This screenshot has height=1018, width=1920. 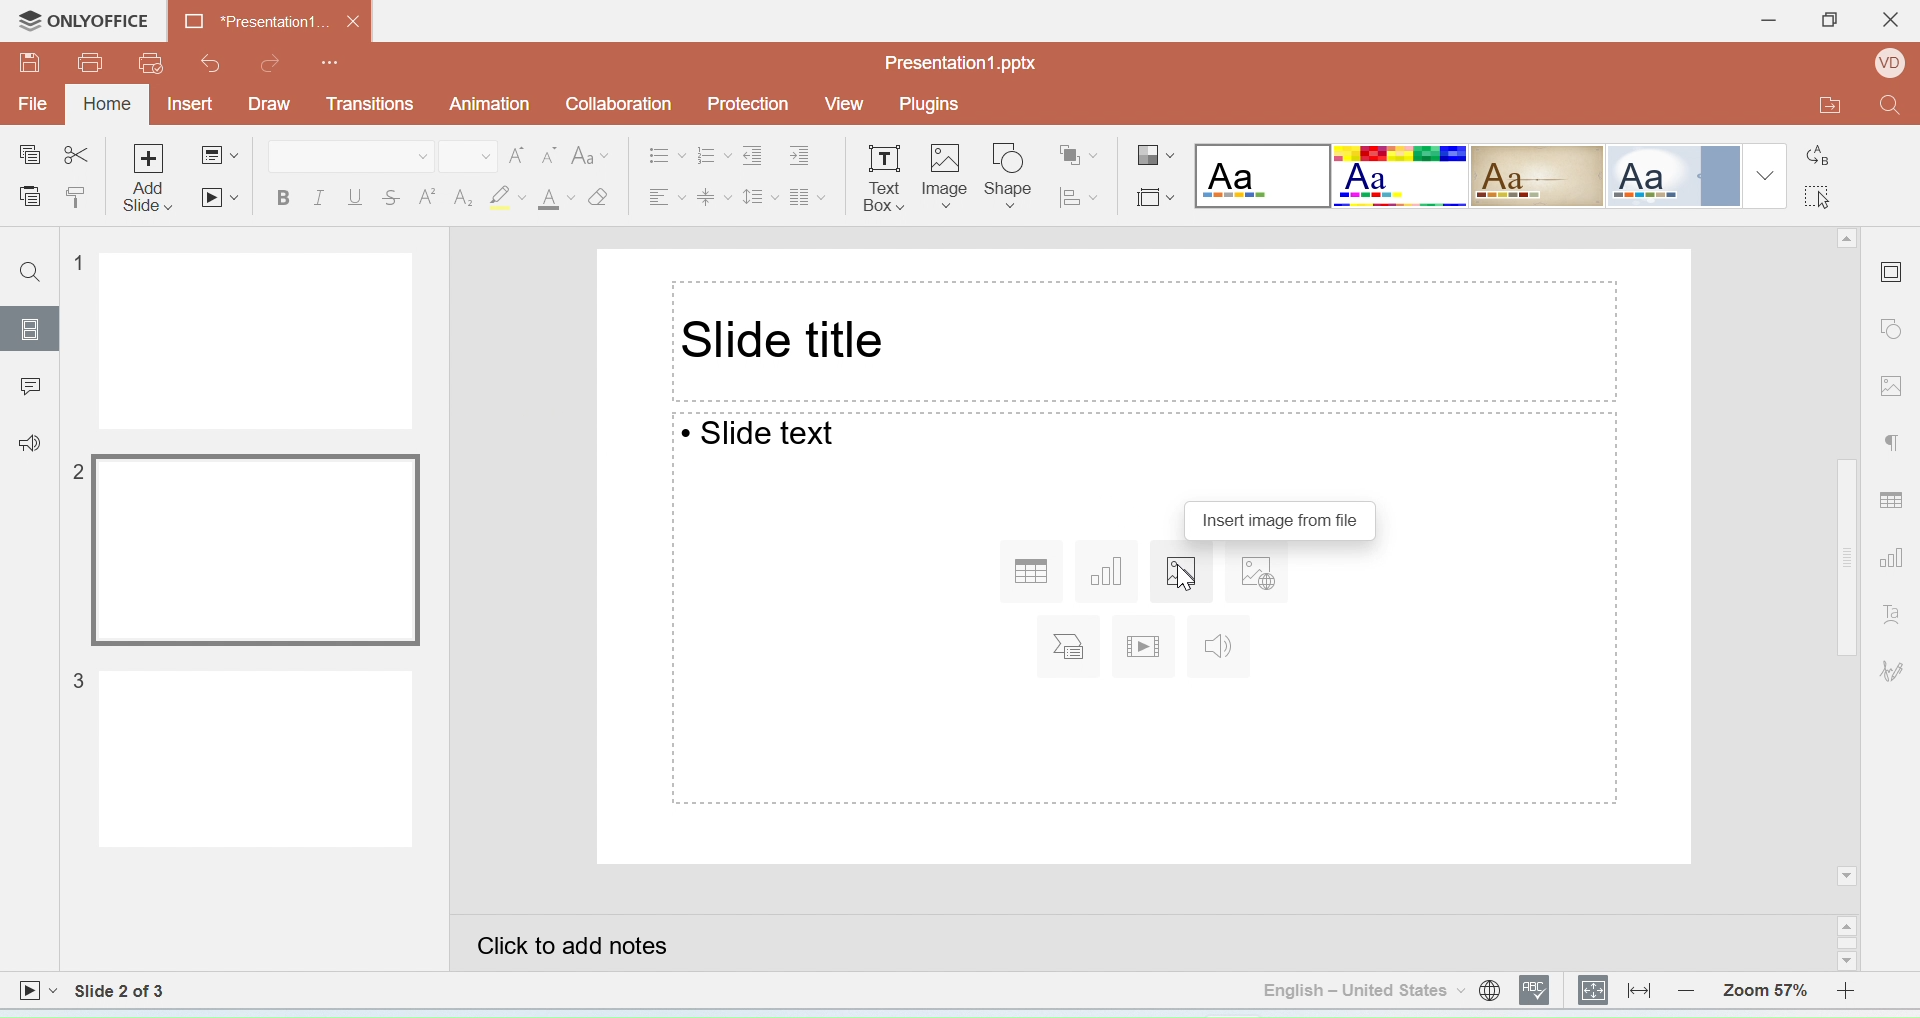 What do you see at coordinates (626, 107) in the screenshot?
I see `Collaboration` at bounding box center [626, 107].